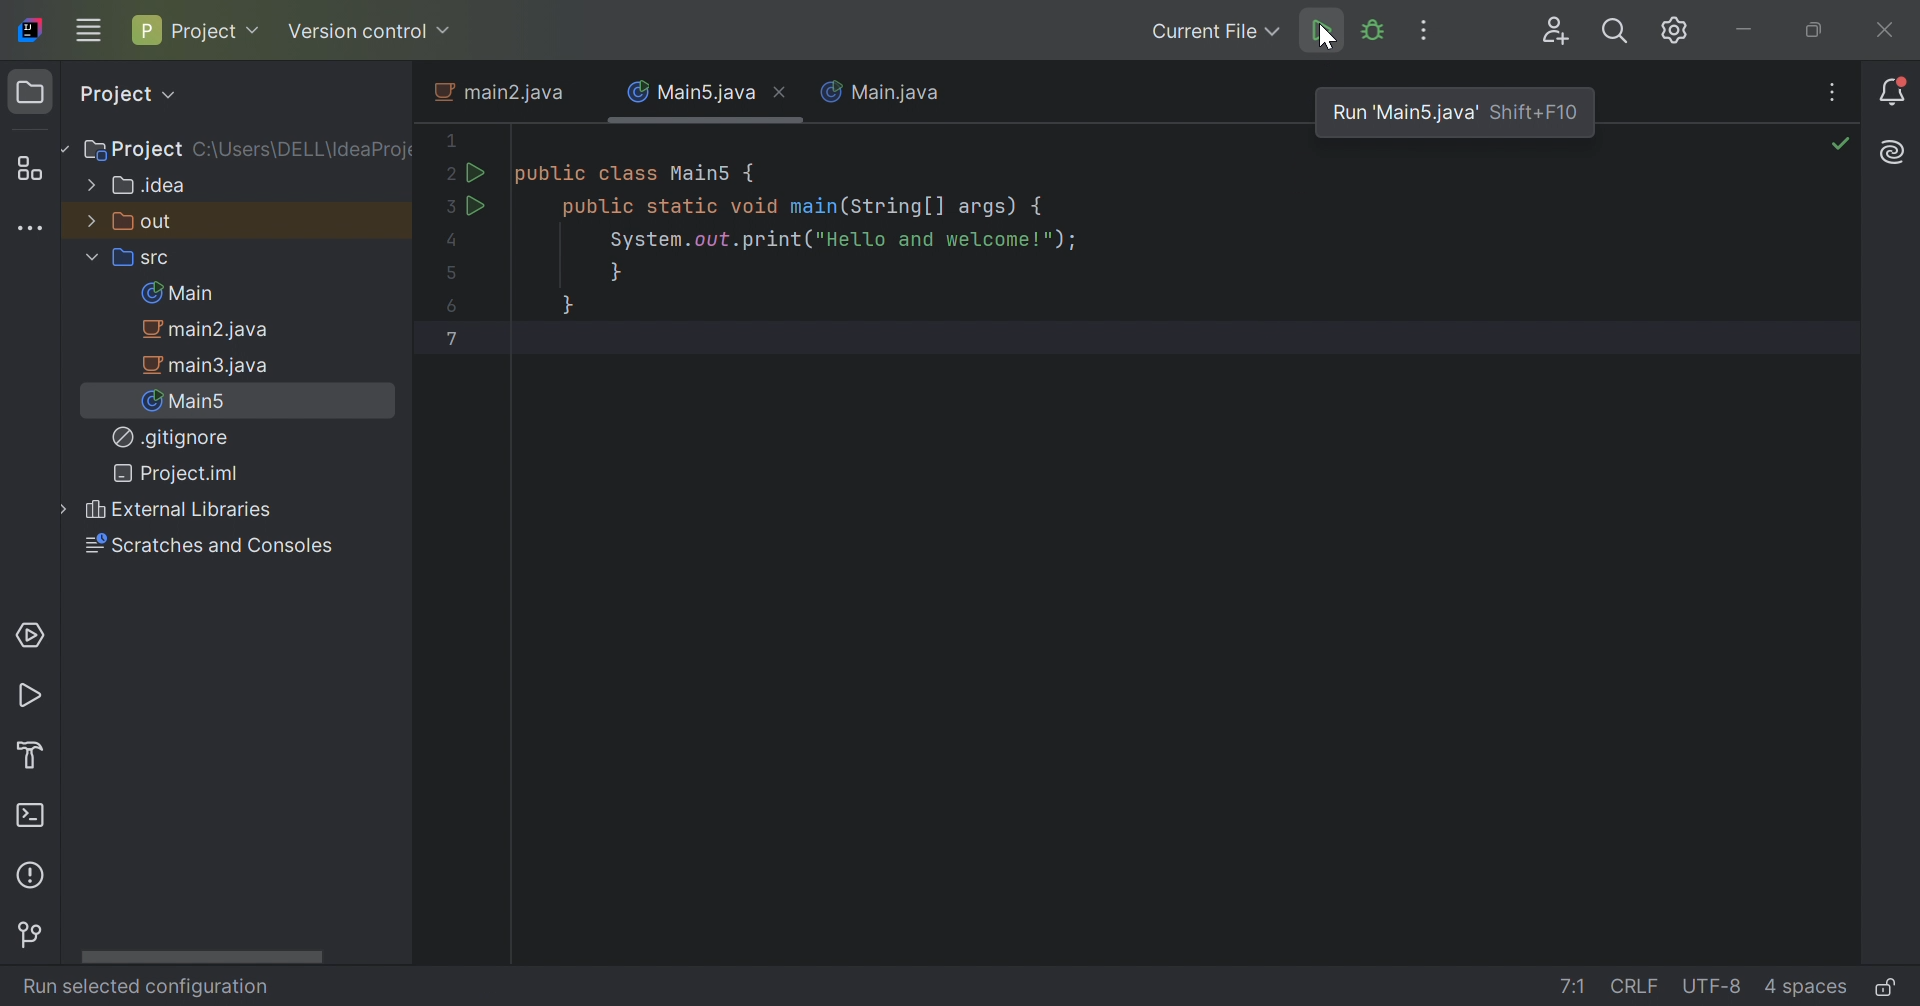 The image size is (1920, 1006). I want to click on 4, so click(453, 244).